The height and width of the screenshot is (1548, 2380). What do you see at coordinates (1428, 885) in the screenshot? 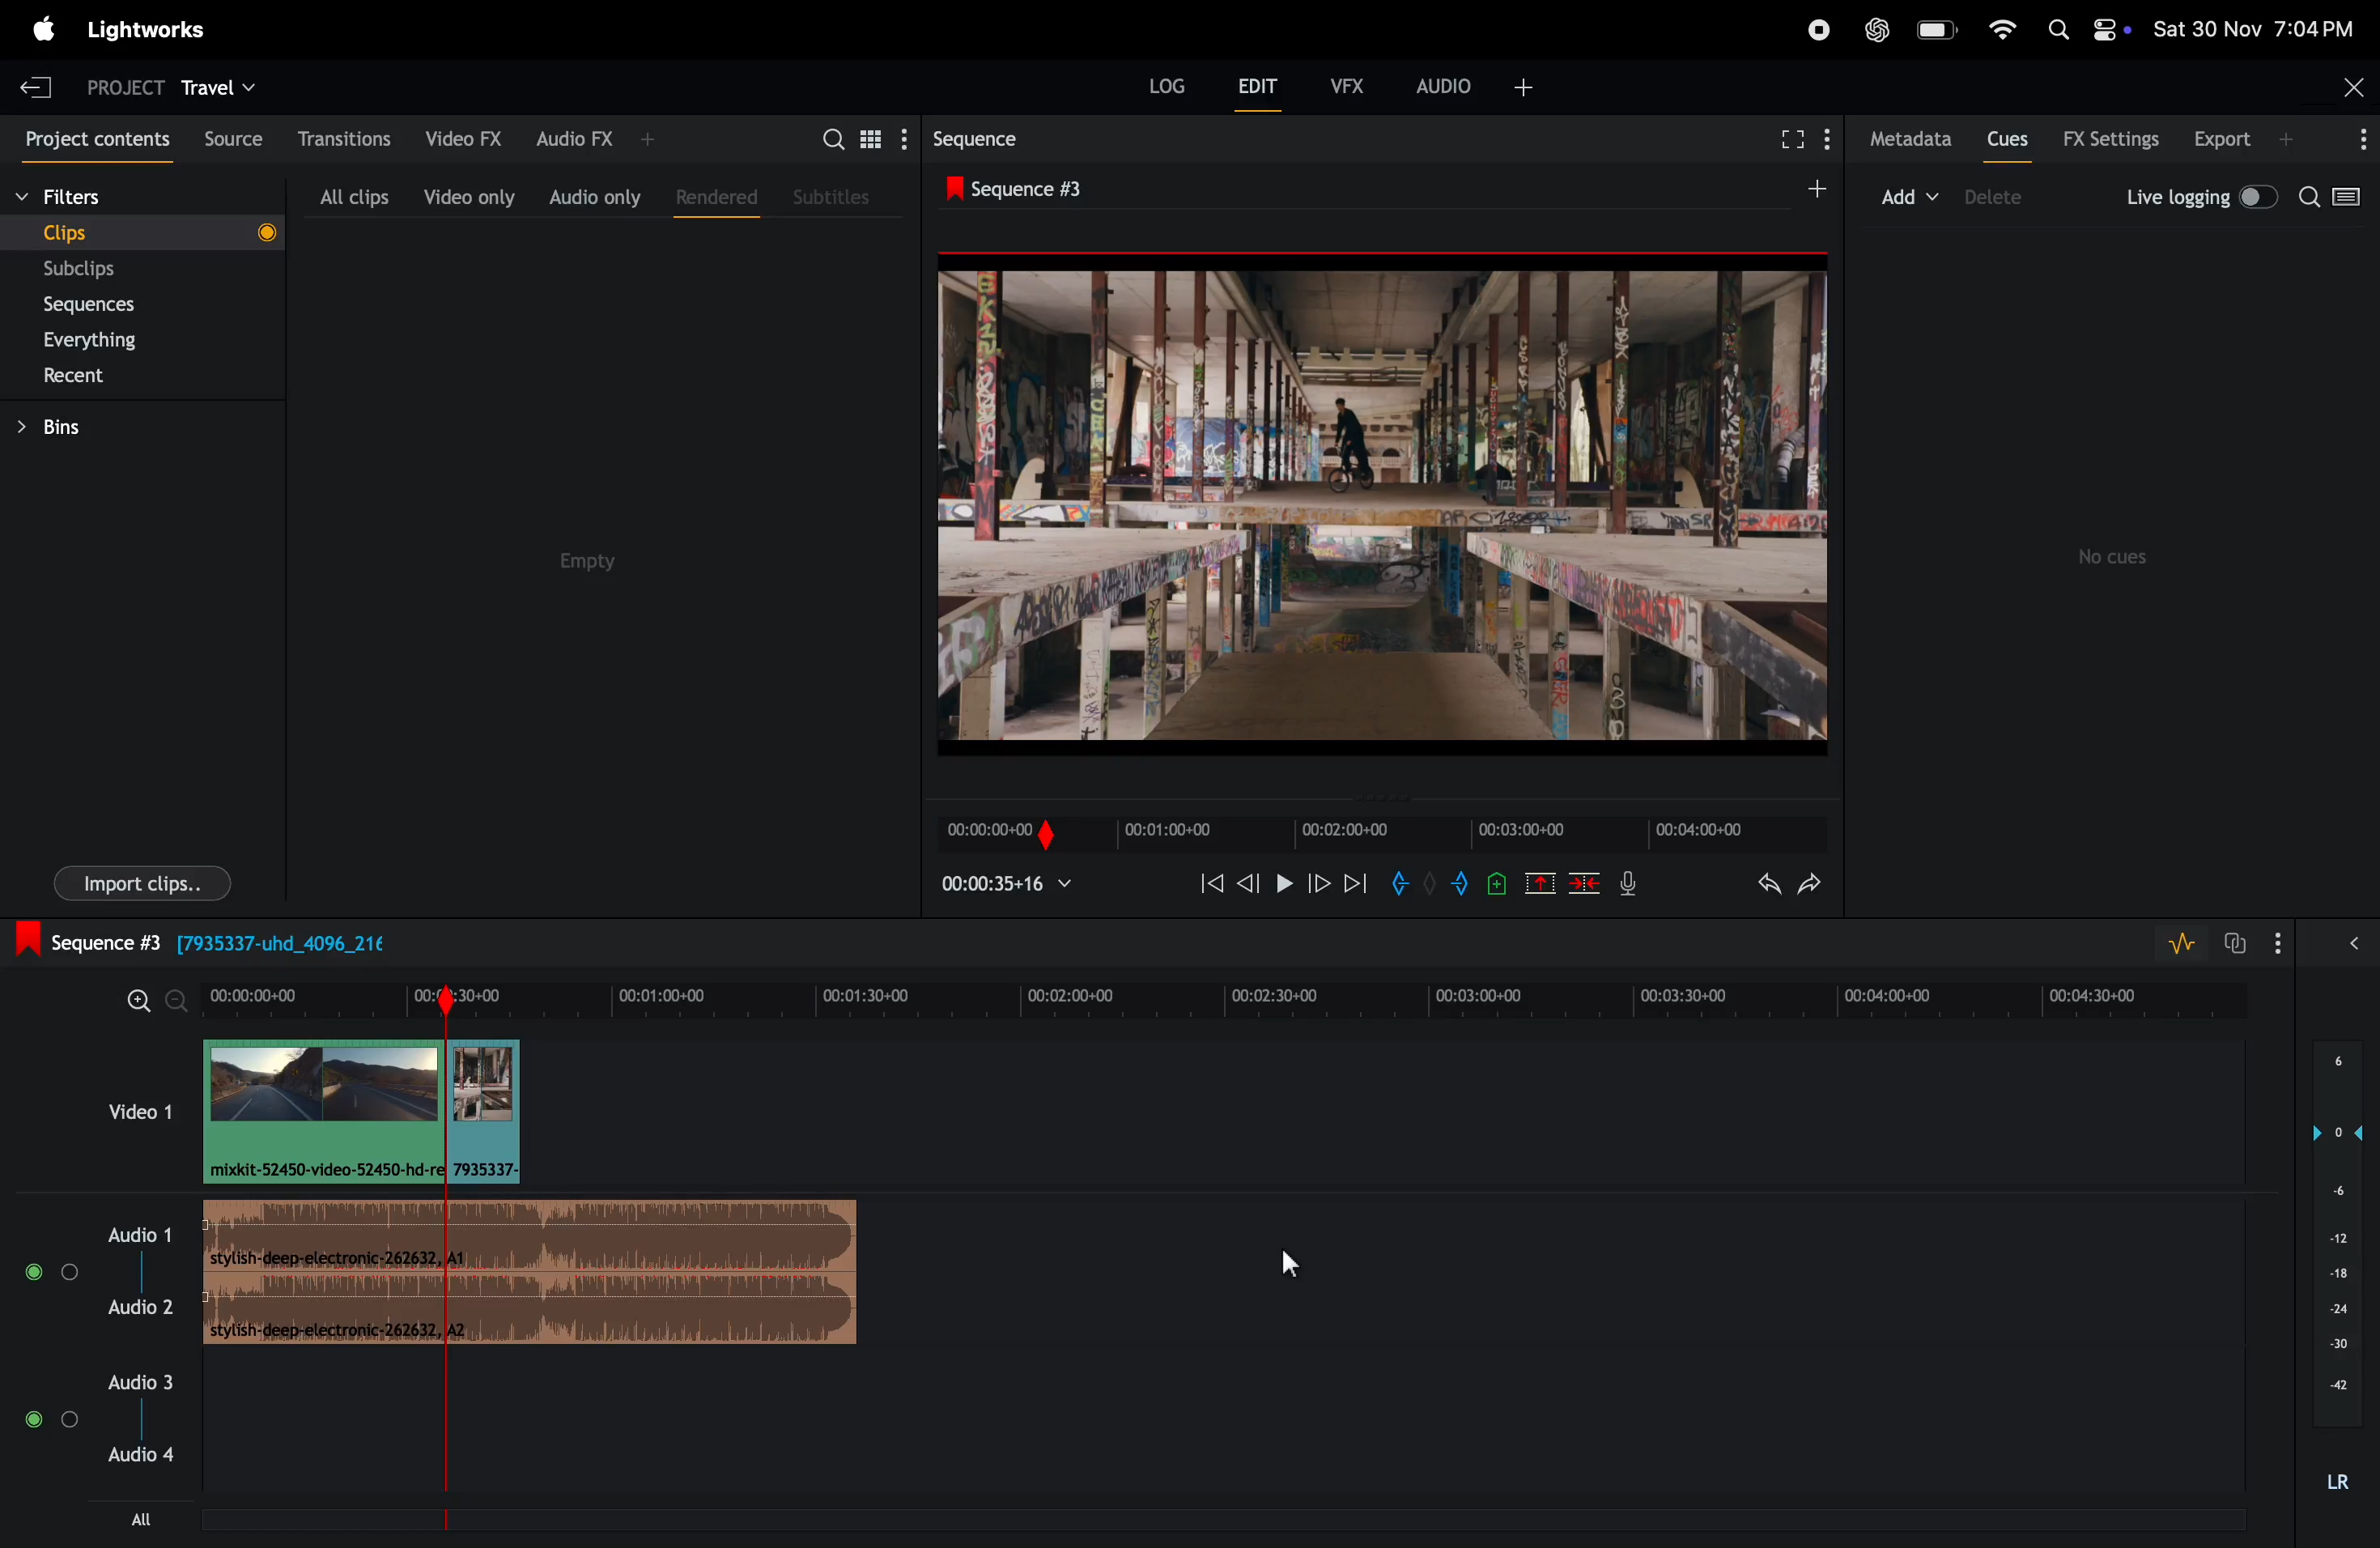
I see `` at bounding box center [1428, 885].